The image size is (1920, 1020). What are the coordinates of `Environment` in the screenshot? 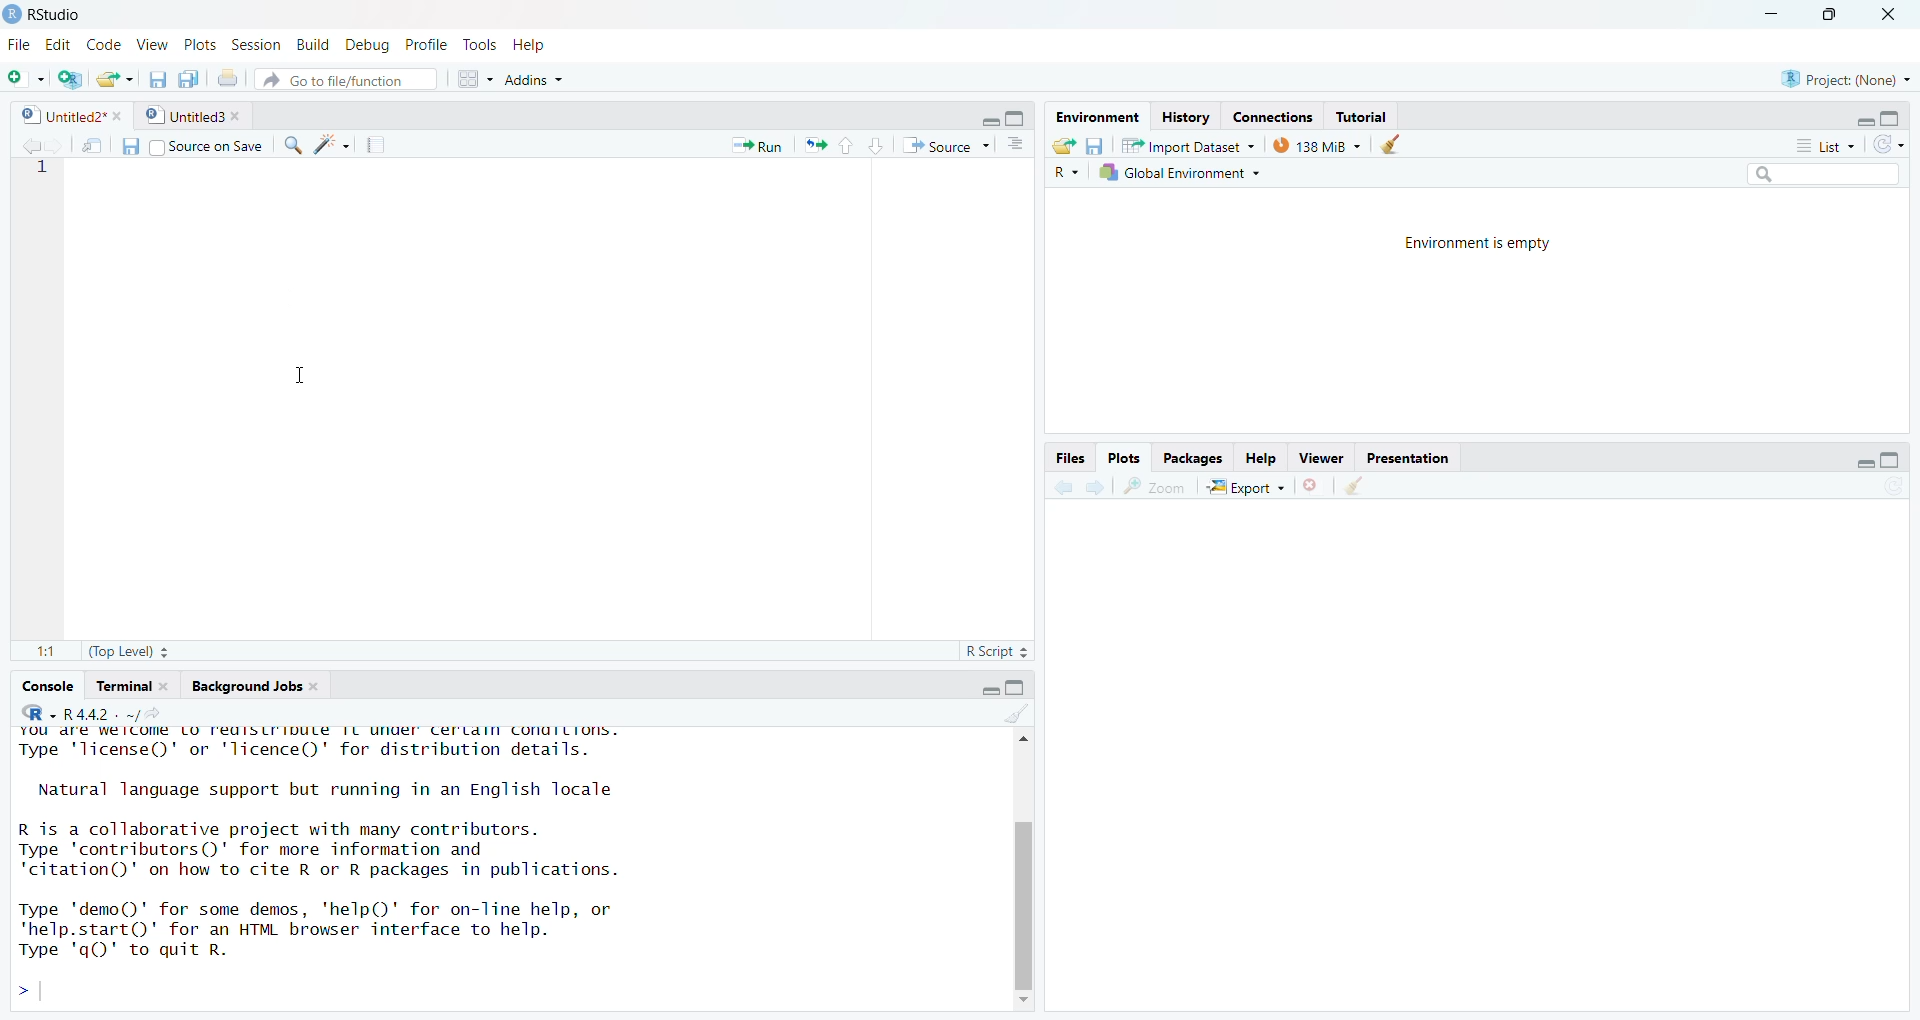 It's located at (1097, 114).